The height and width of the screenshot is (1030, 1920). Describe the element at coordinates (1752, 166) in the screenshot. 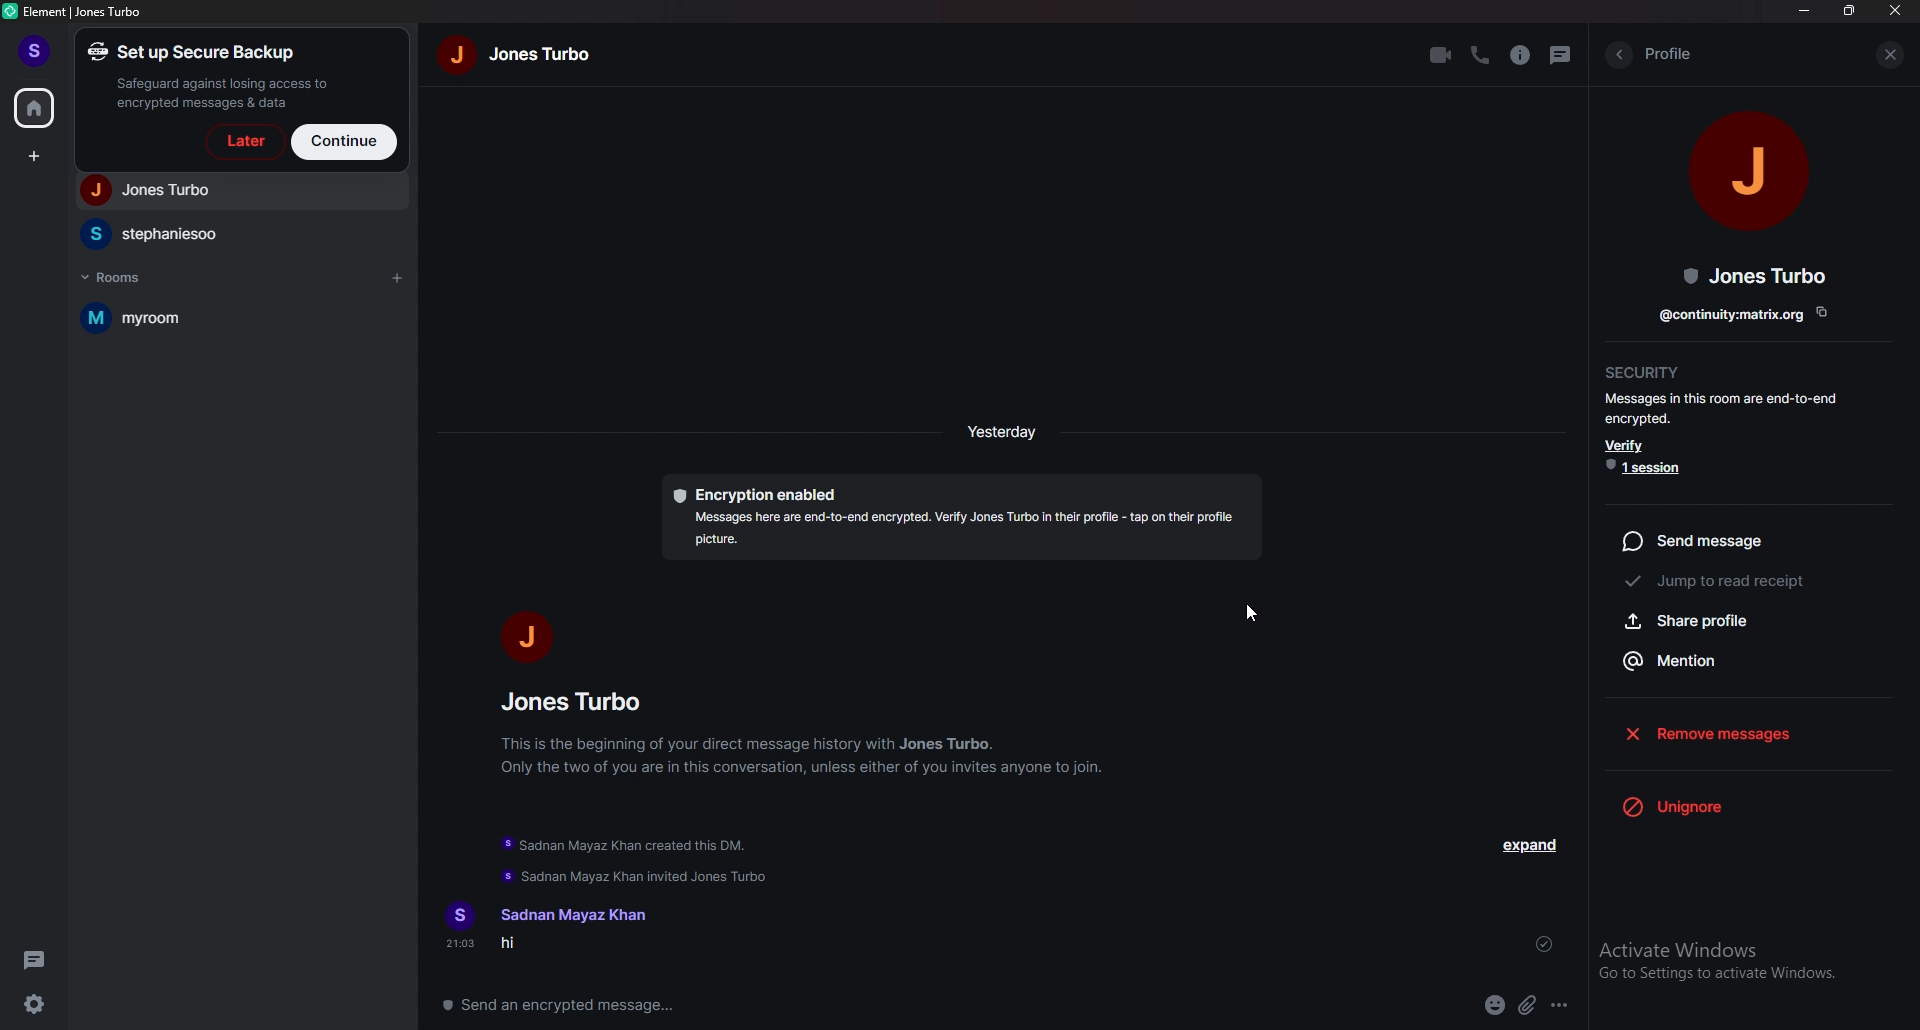

I see `people photo` at that location.